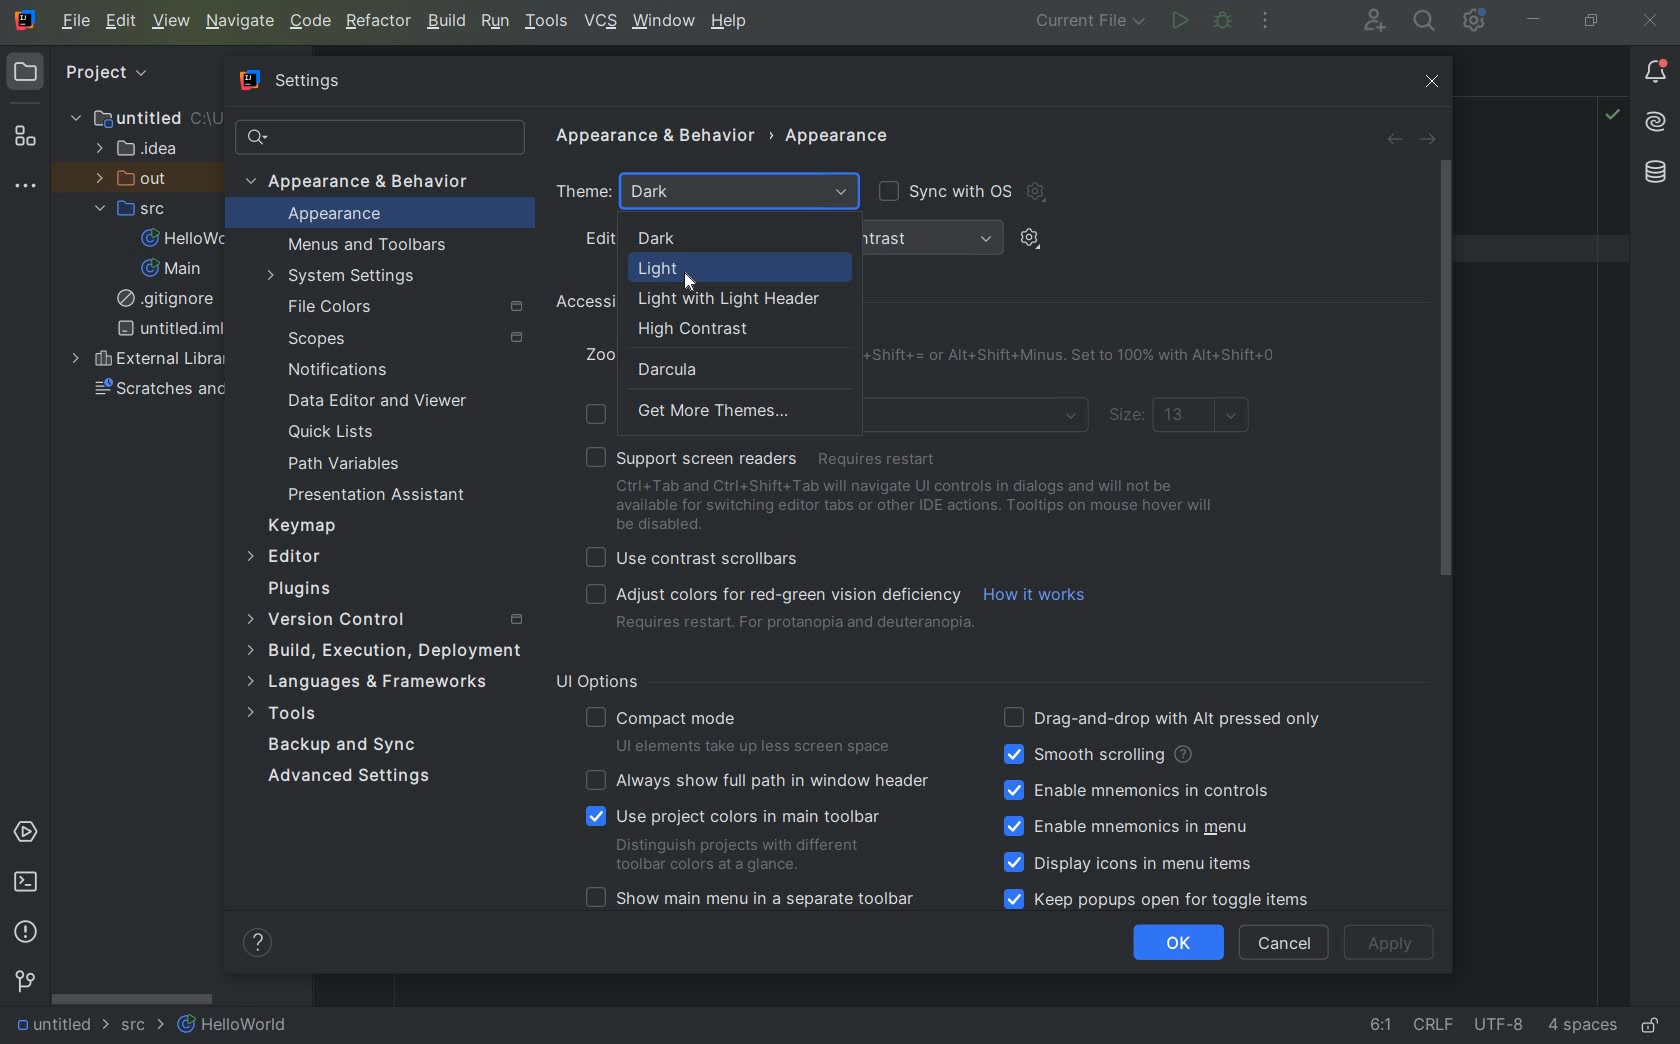 This screenshot has width=1680, height=1044. Describe the element at coordinates (761, 780) in the screenshot. I see `always show full path in window header` at that location.